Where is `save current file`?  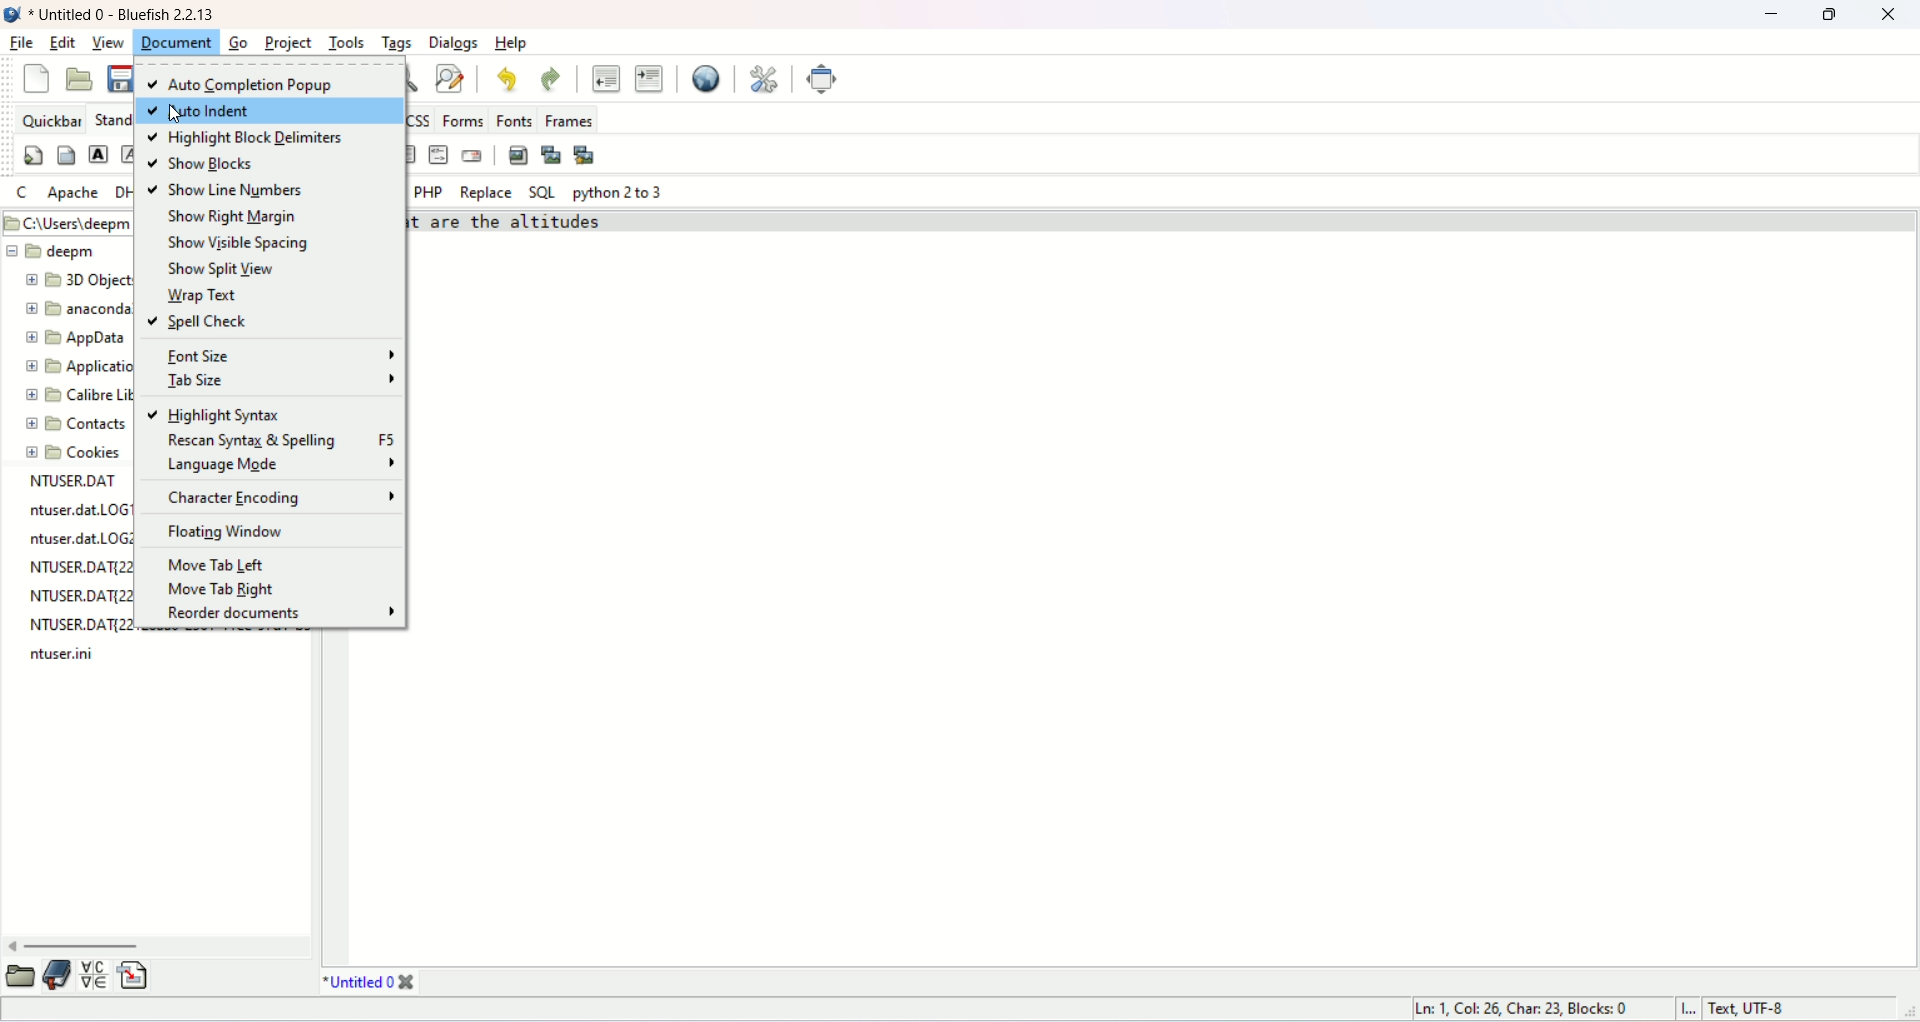 save current file is located at coordinates (115, 77).